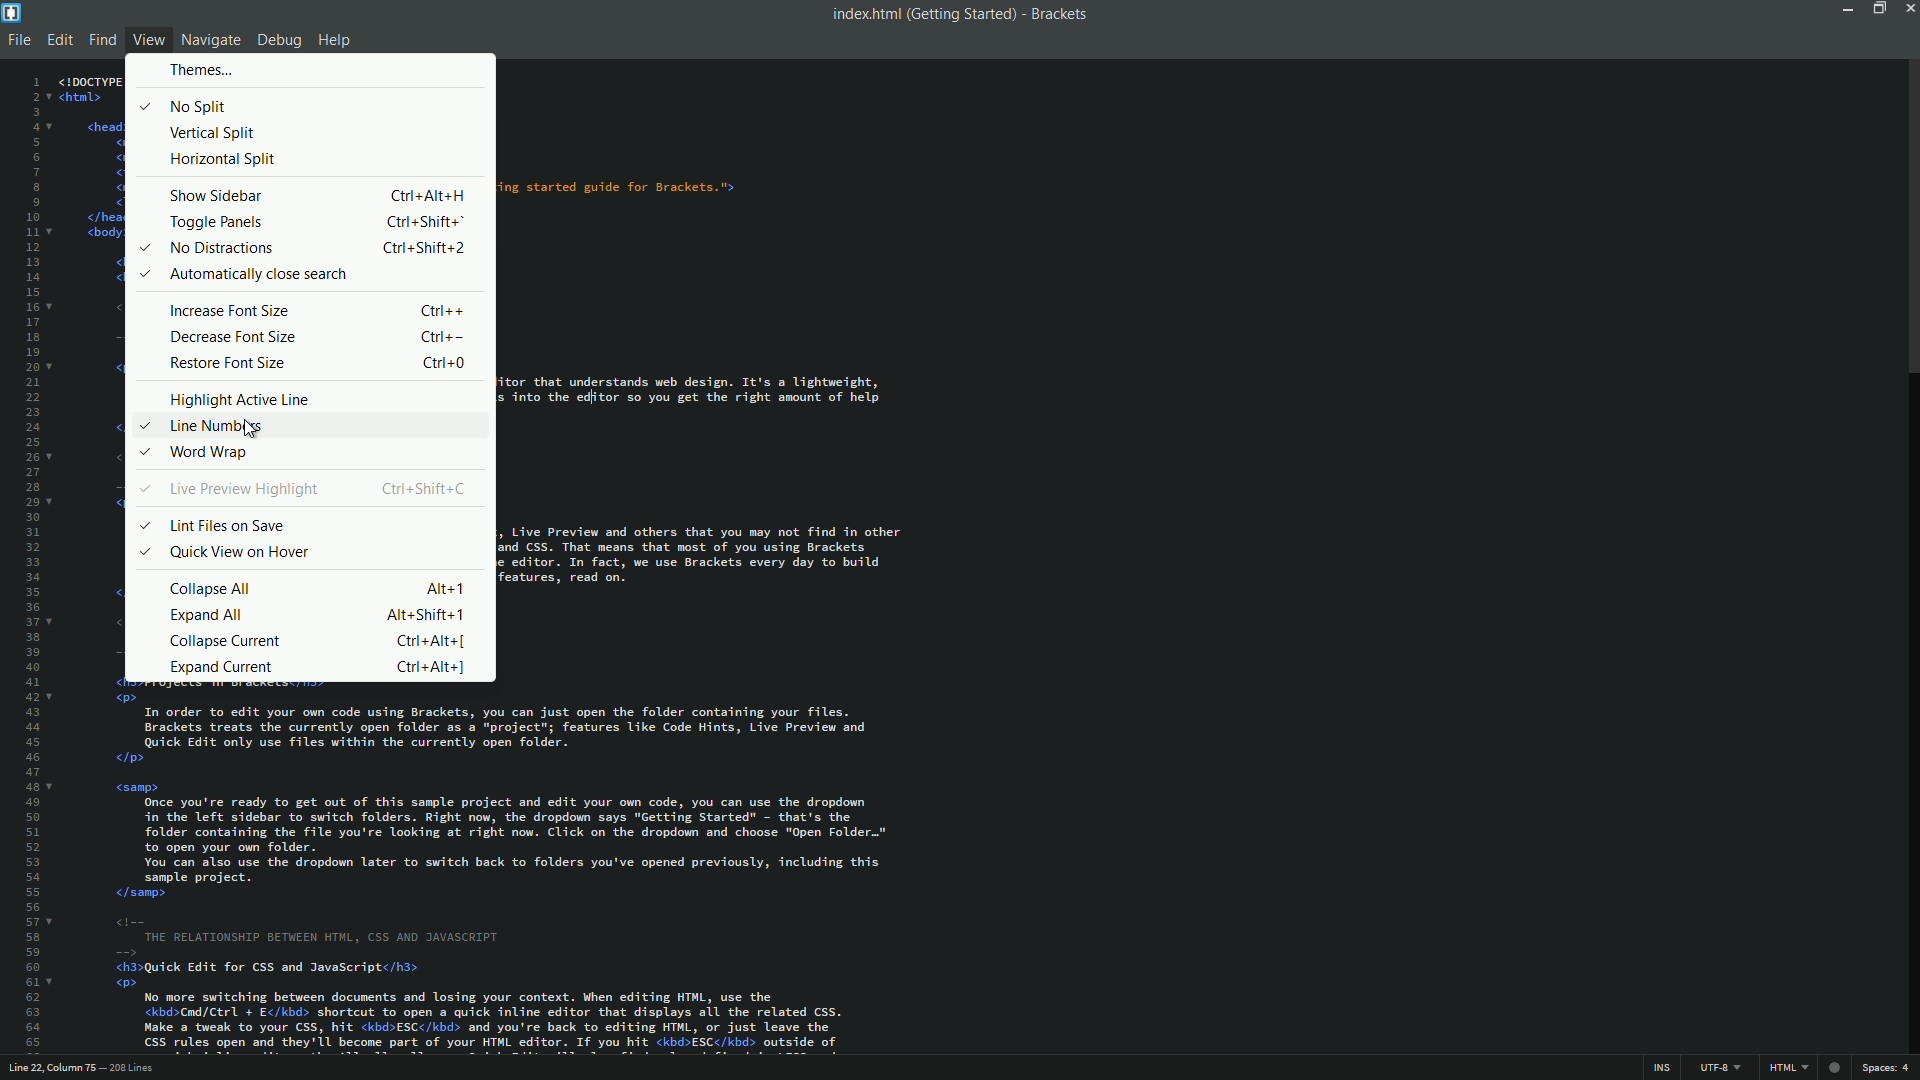 The height and width of the screenshot is (1080, 1920). What do you see at coordinates (20, 42) in the screenshot?
I see `file` at bounding box center [20, 42].